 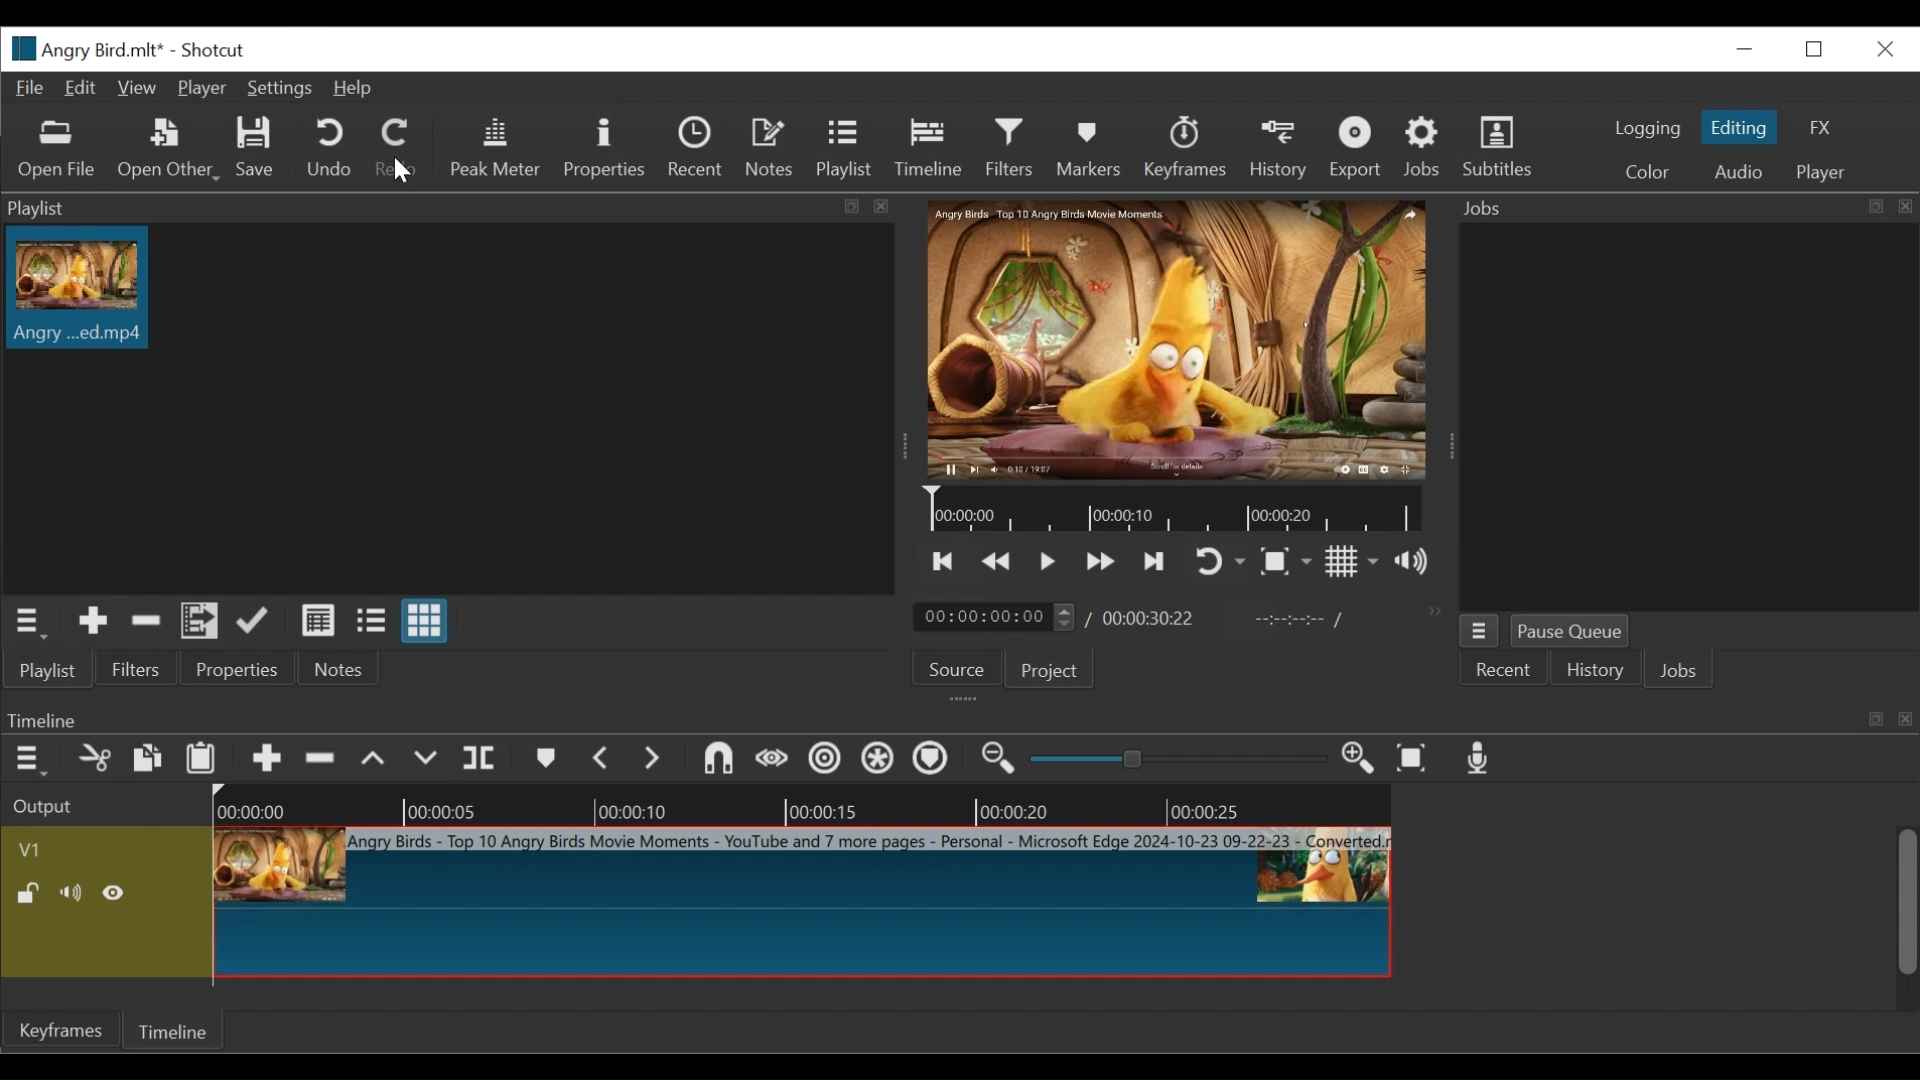 What do you see at coordinates (1738, 126) in the screenshot?
I see `Editing` at bounding box center [1738, 126].